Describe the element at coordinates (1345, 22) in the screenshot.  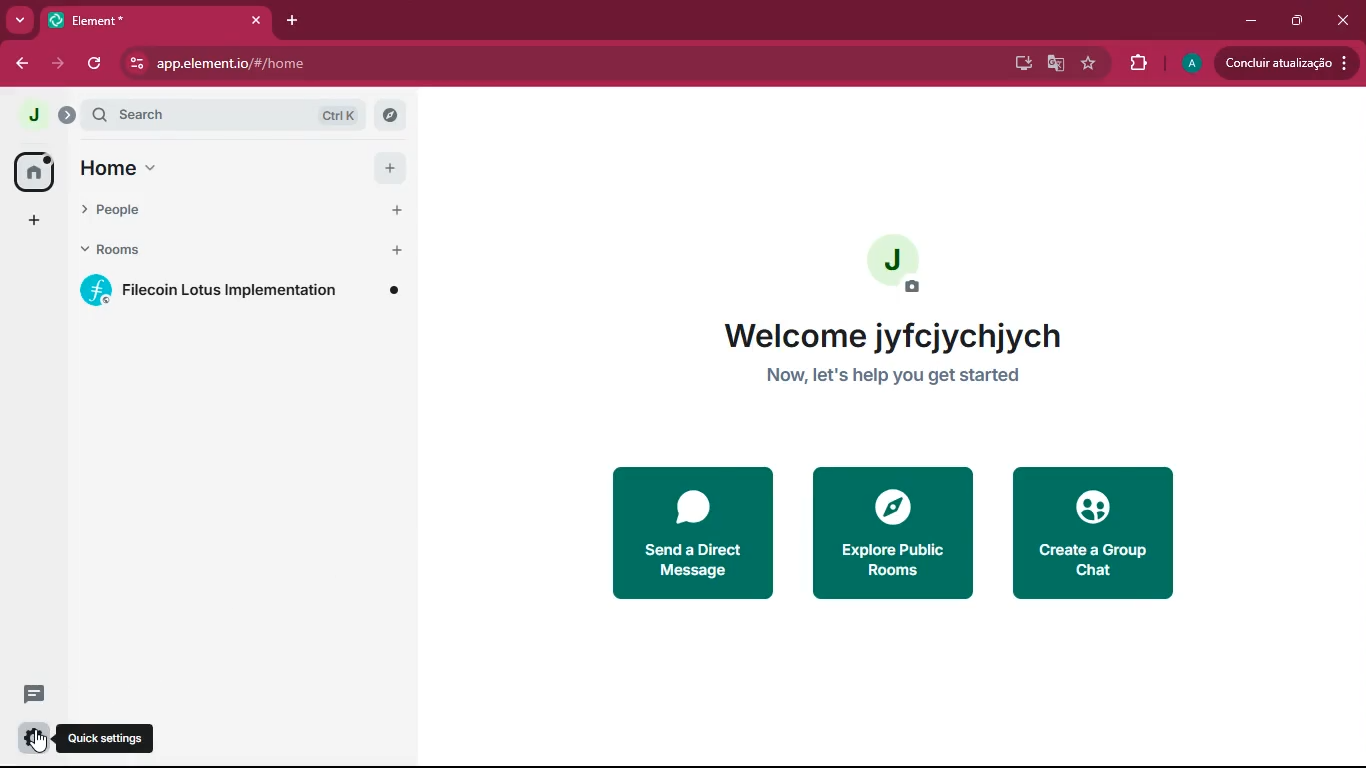
I see `close` at that location.